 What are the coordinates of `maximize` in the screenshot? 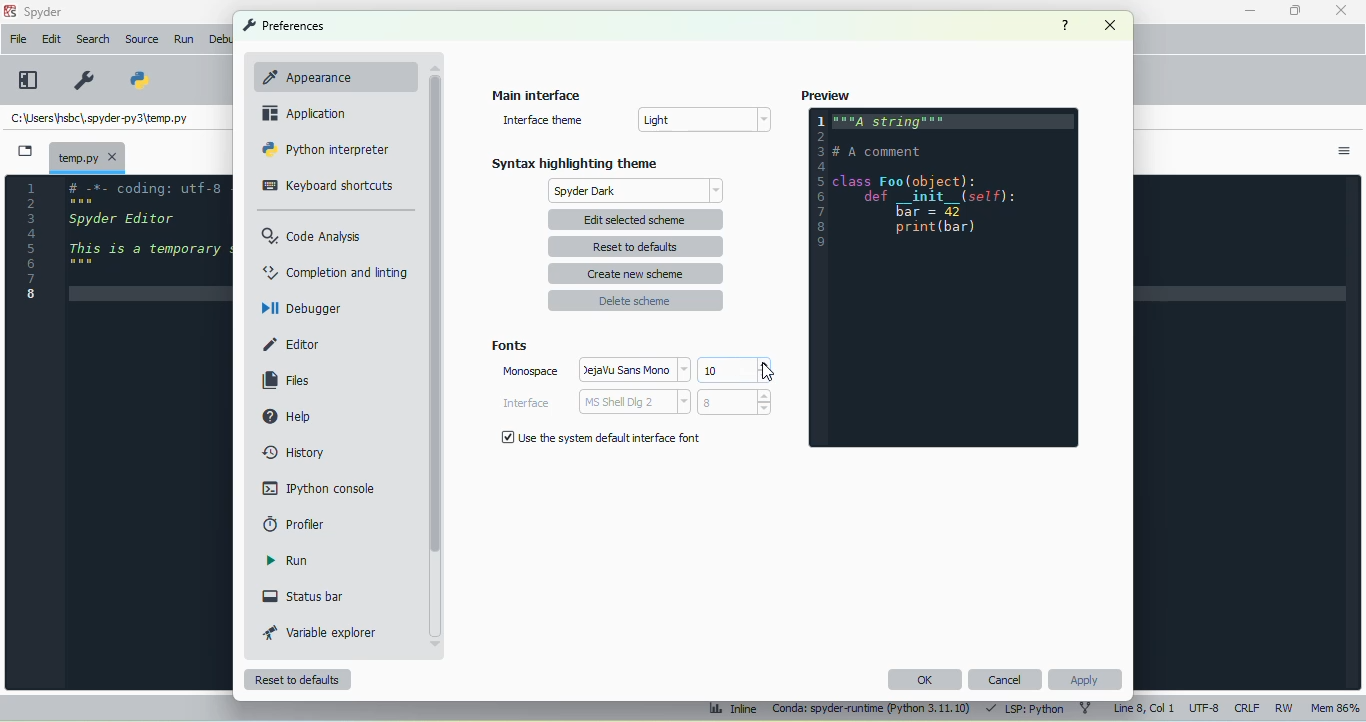 It's located at (1295, 10).